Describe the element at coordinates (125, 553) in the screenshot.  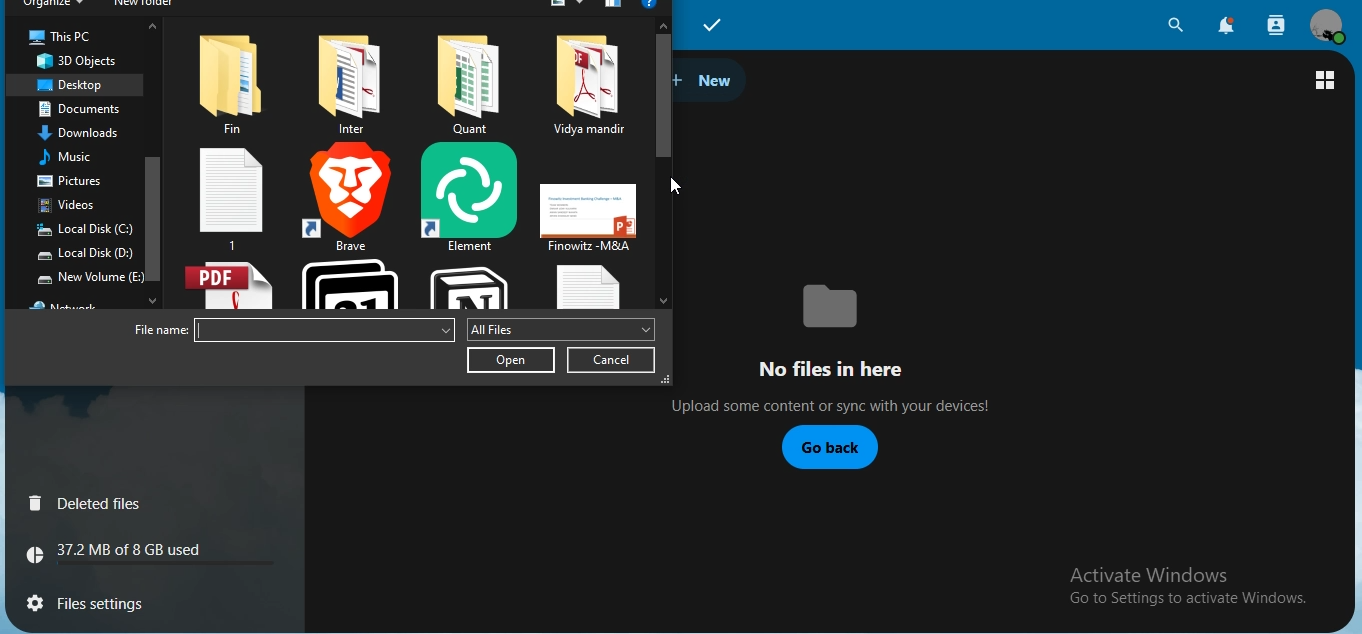
I see `text` at that location.